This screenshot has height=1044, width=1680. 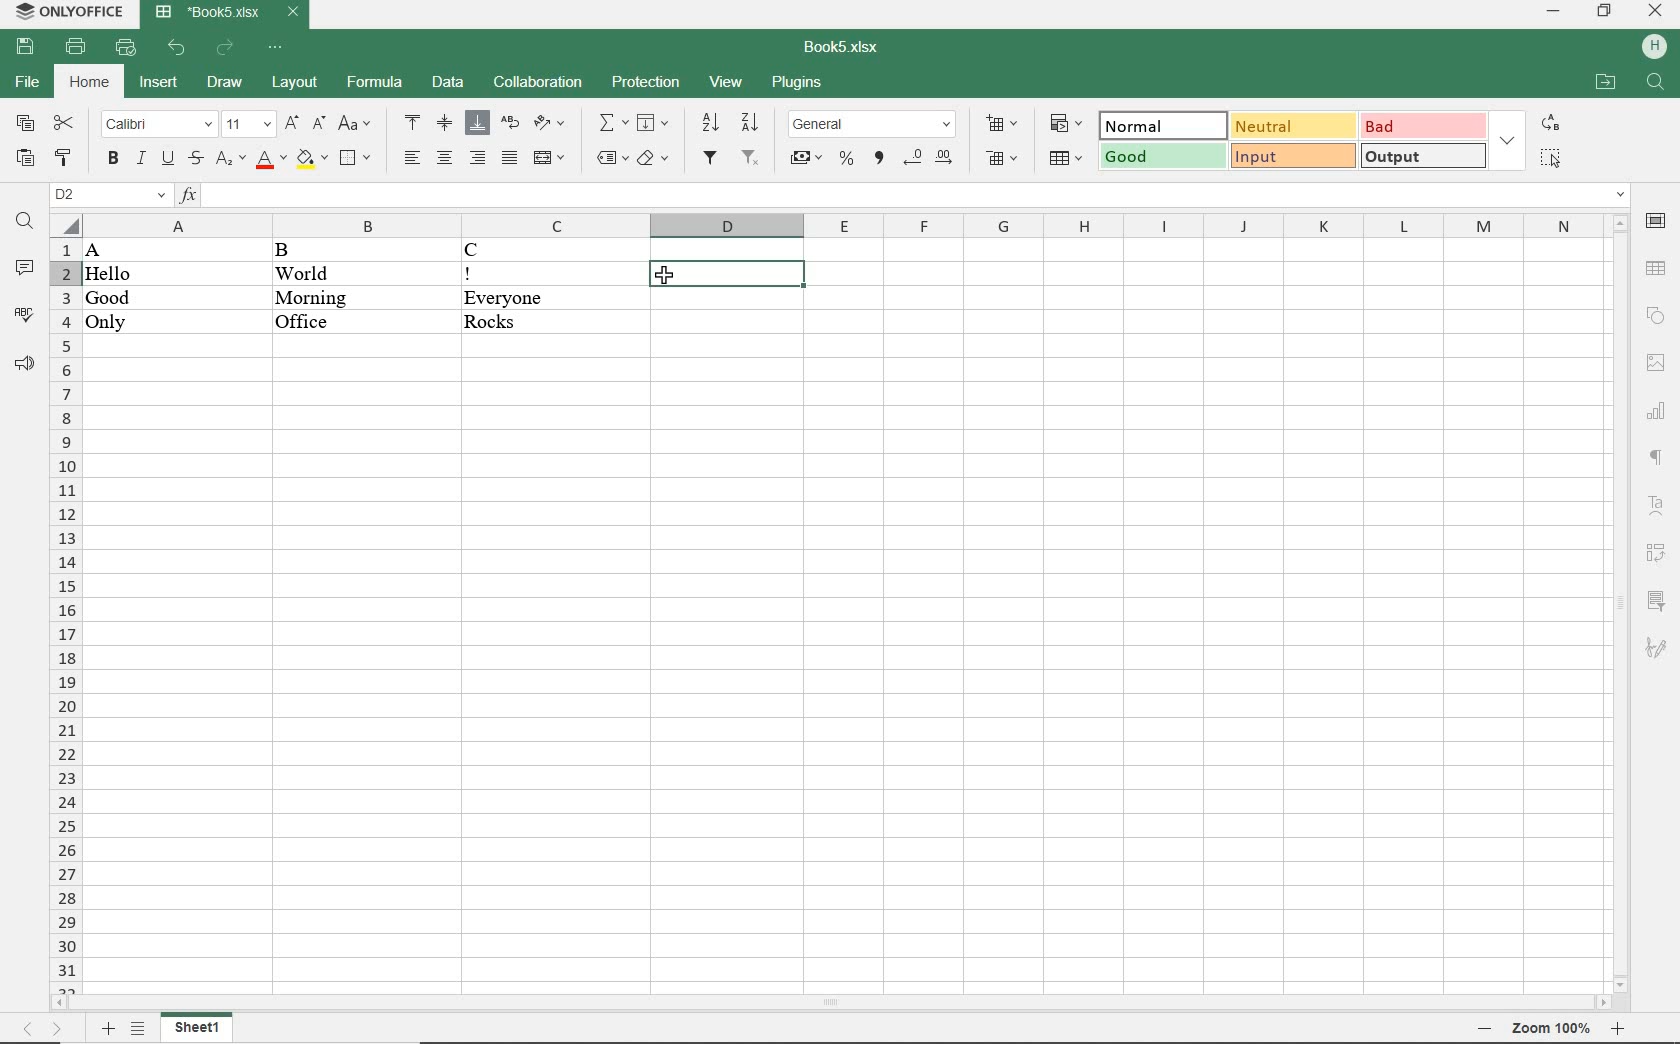 I want to click on filter, so click(x=710, y=160).